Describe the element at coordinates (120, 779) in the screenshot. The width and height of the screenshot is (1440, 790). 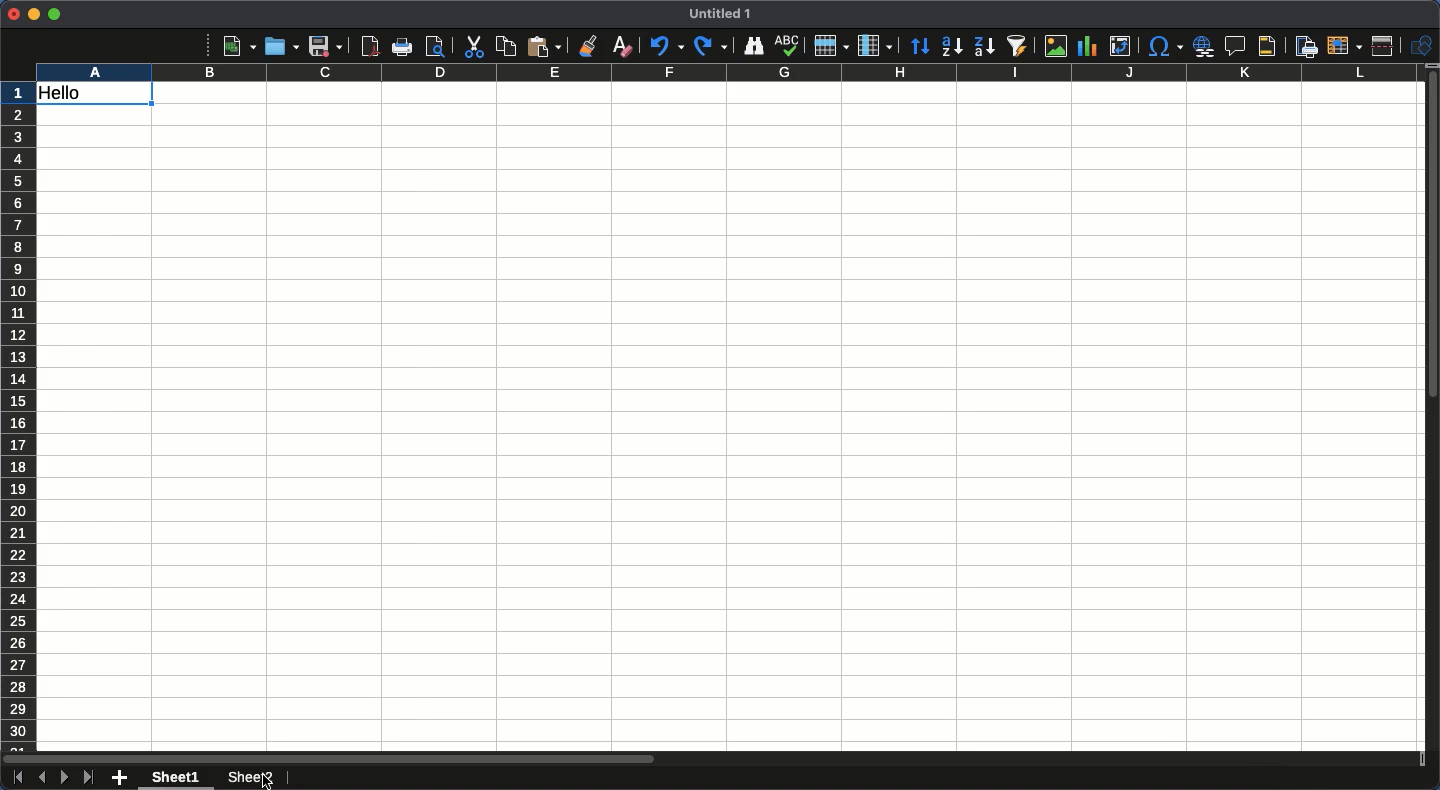
I see `Add new sheet` at that location.